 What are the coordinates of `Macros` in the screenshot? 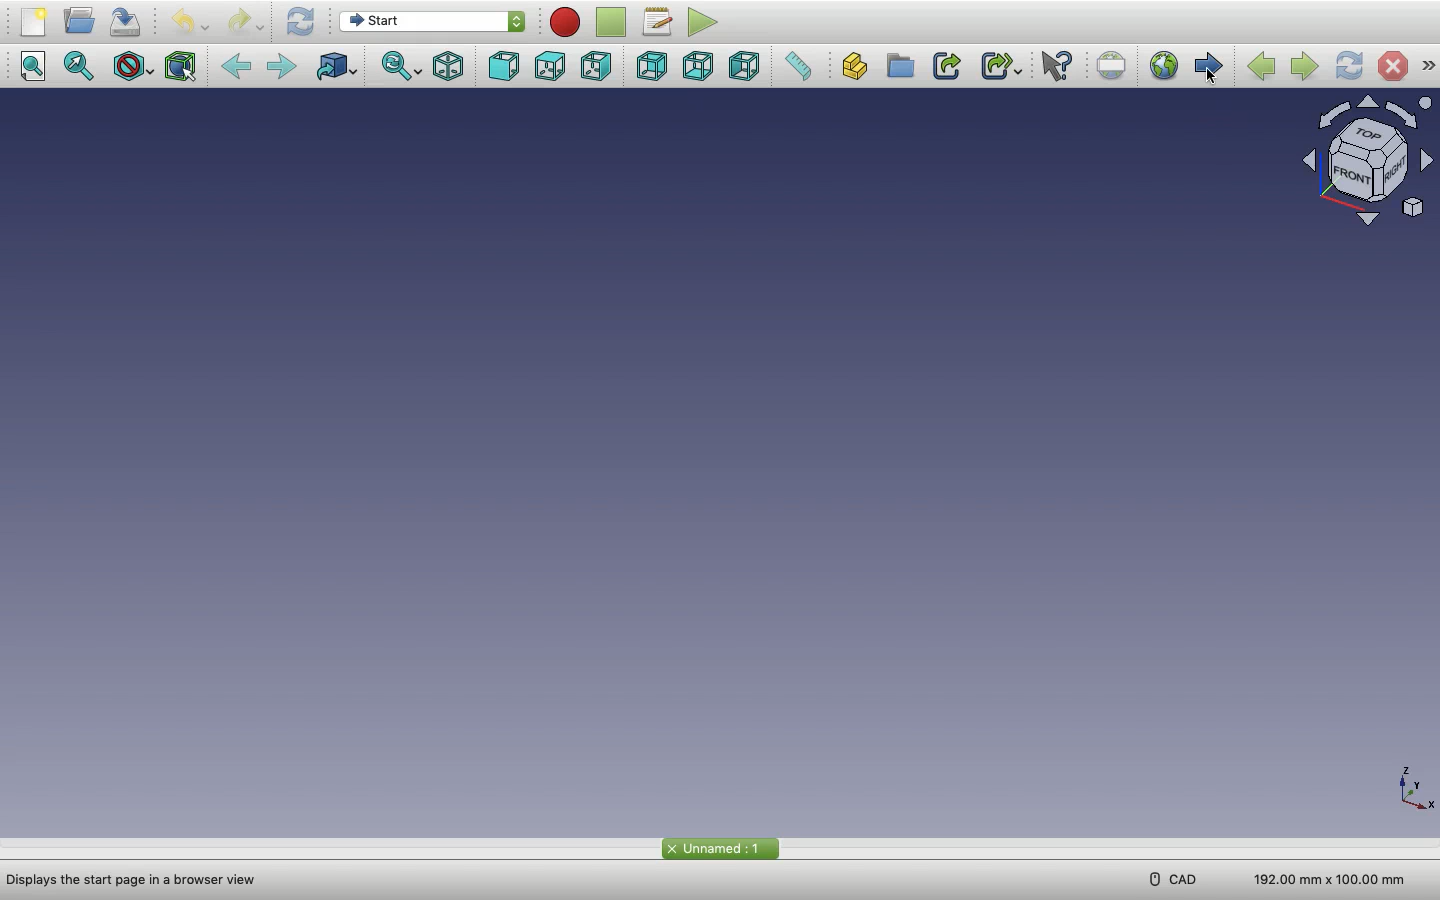 It's located at (659, 24).